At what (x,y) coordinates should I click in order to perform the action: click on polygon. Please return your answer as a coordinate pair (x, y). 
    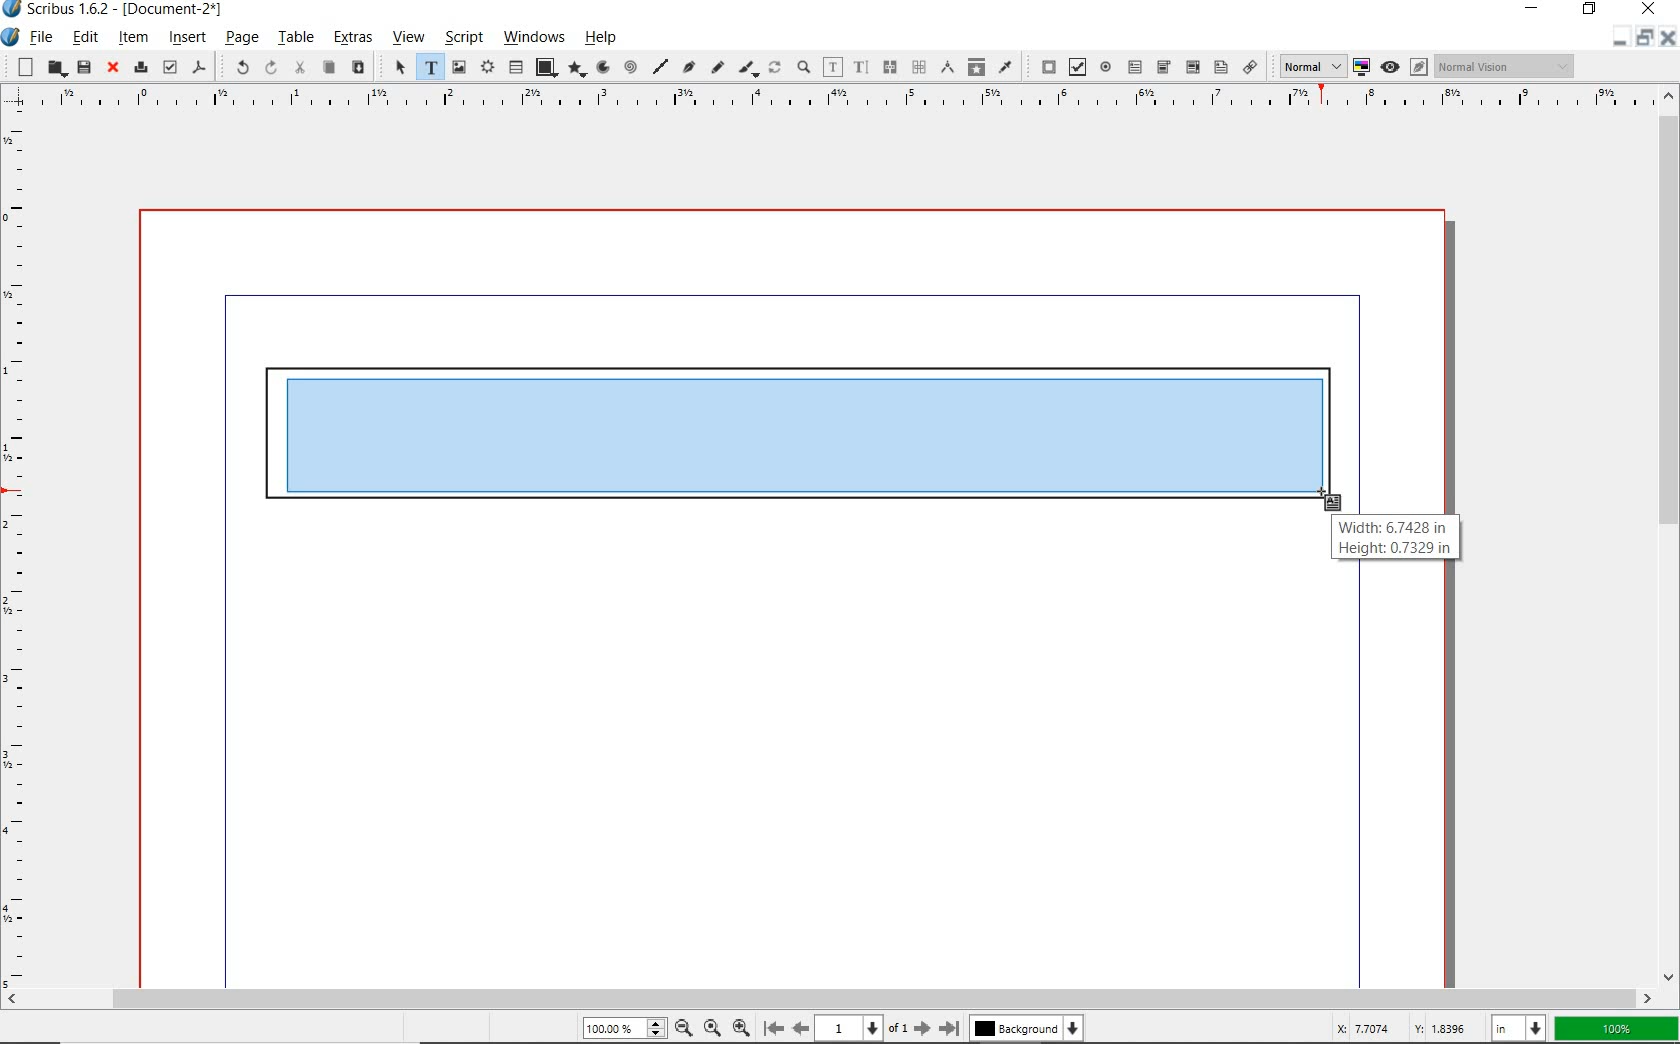
    Looking at the image, I should click on (578, 70).